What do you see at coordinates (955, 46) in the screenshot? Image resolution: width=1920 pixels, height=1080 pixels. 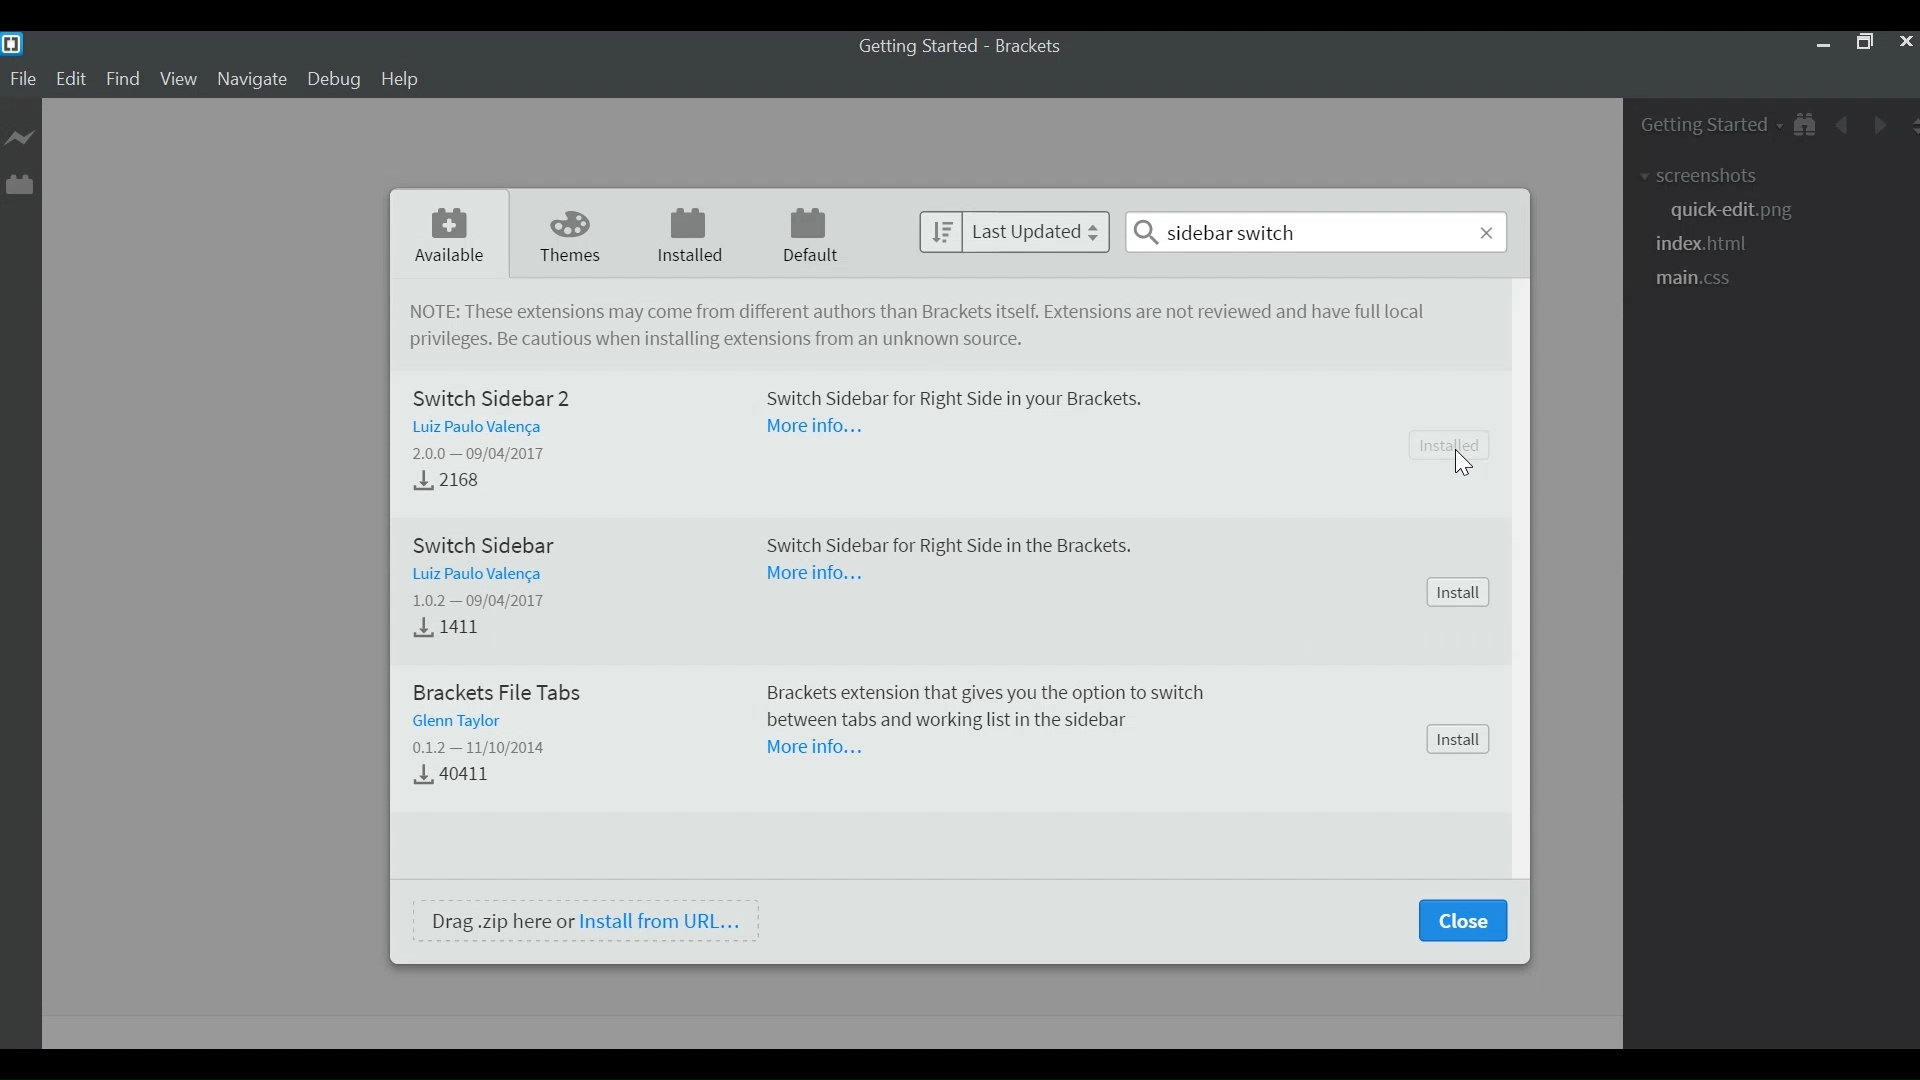 I see `Getting Started - Brackets` at bounding box center [955, 46].